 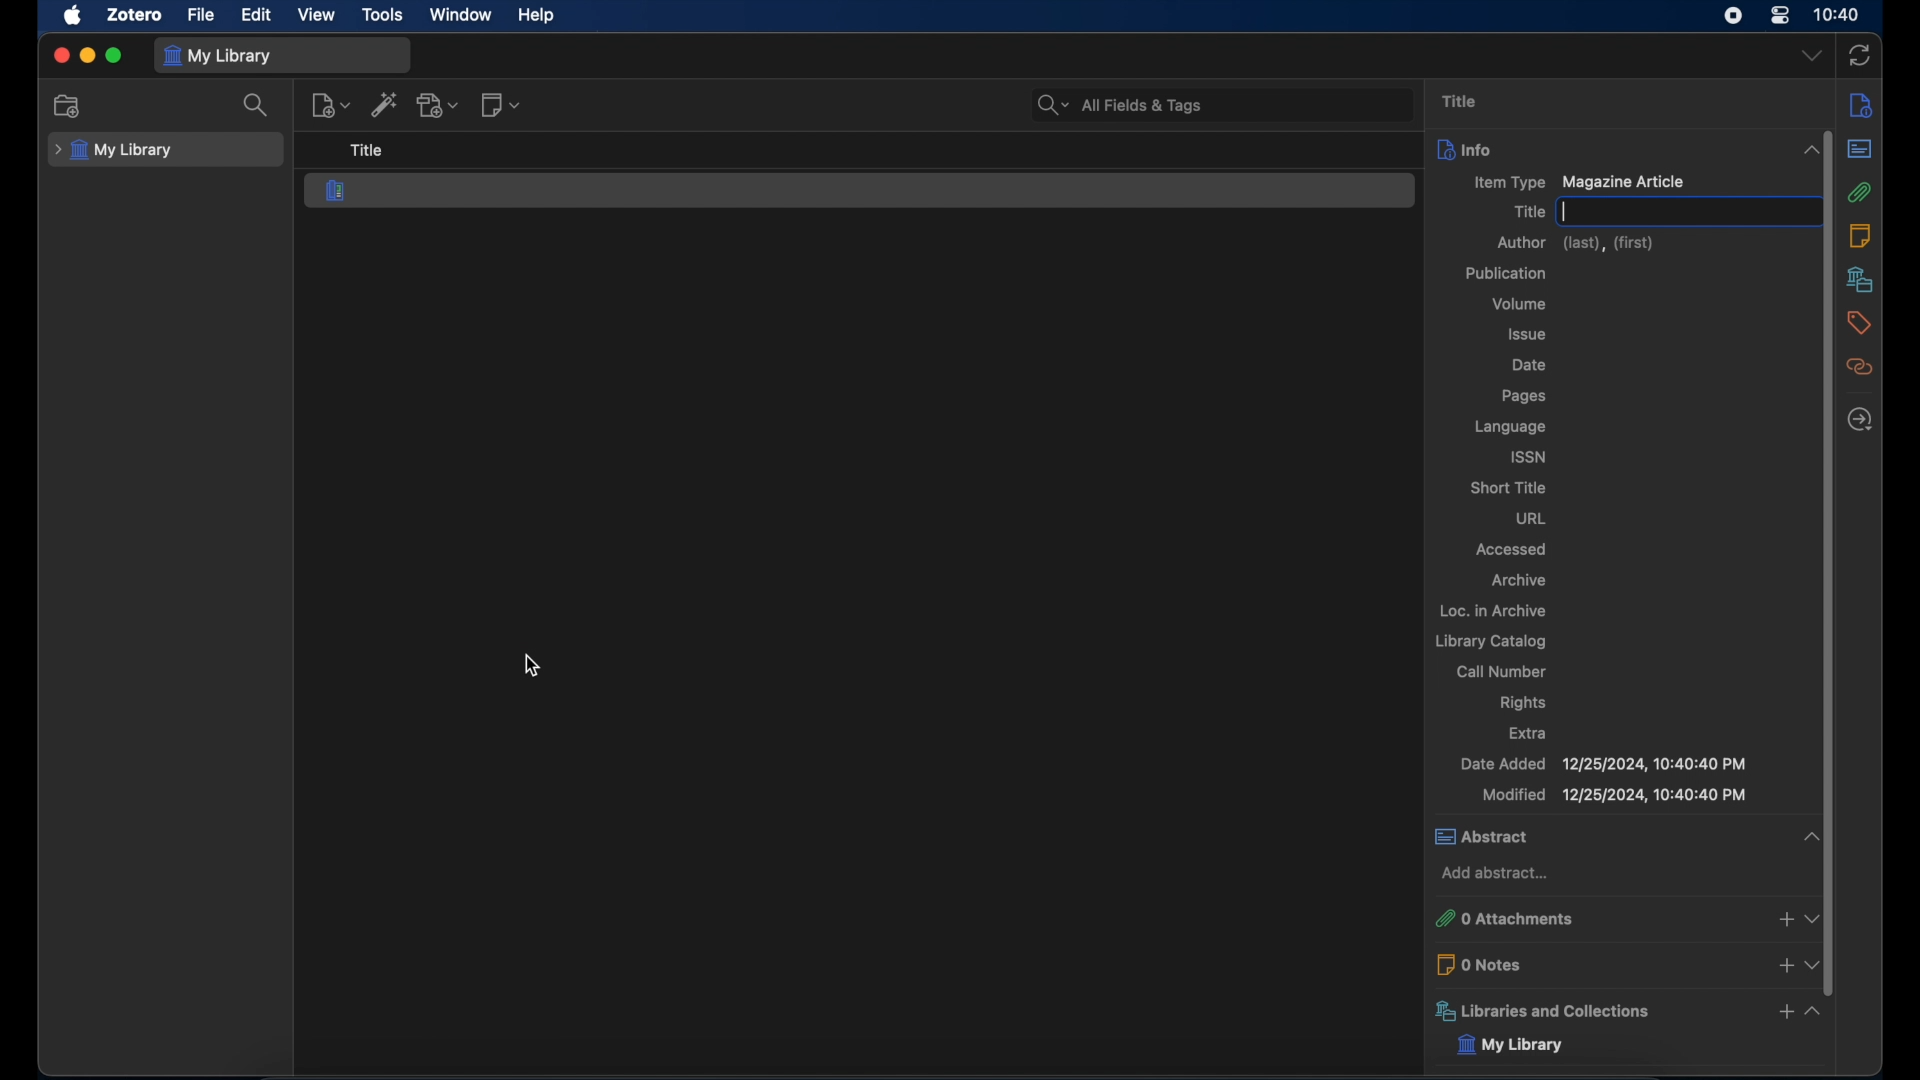 What do you see at coordinates (385, 104) in the screenshot?
I see `add item by identifier` at bounding box center [385, 104].